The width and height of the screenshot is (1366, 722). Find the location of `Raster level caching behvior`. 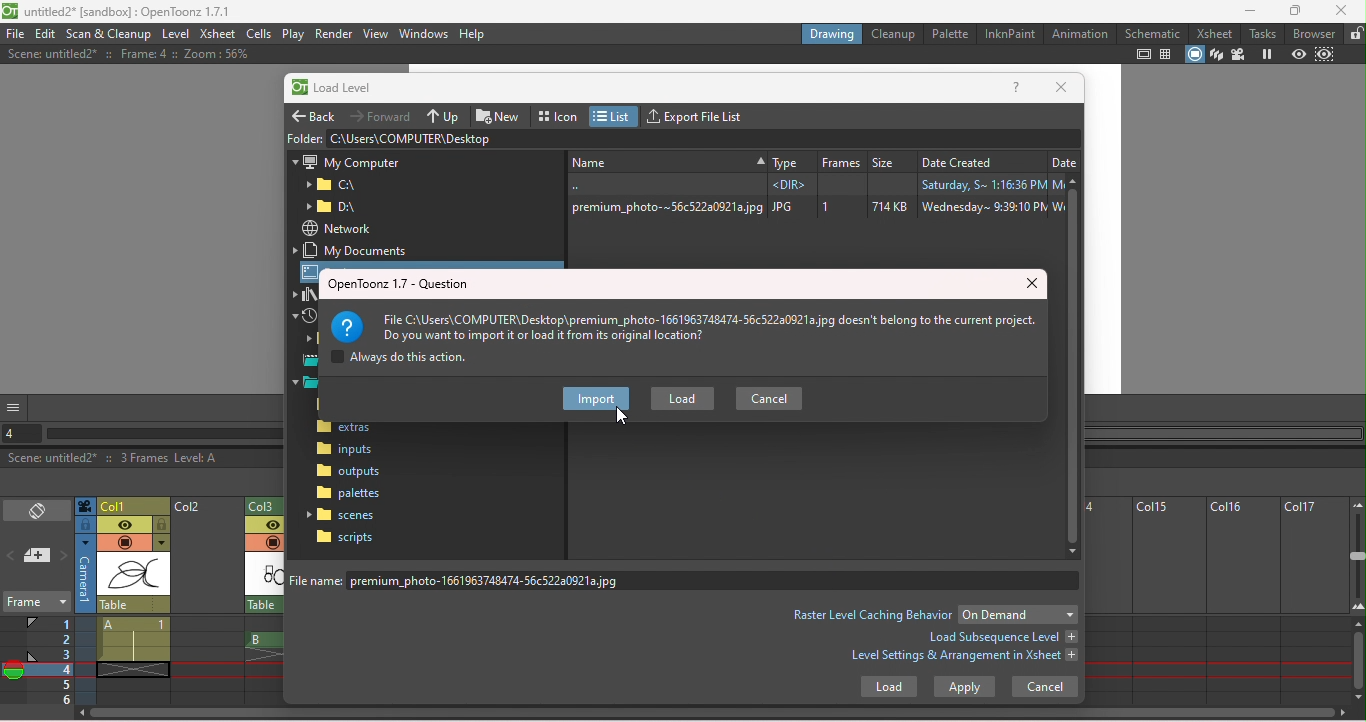

Raster level caching behvior is located at coordinates (872, 614).